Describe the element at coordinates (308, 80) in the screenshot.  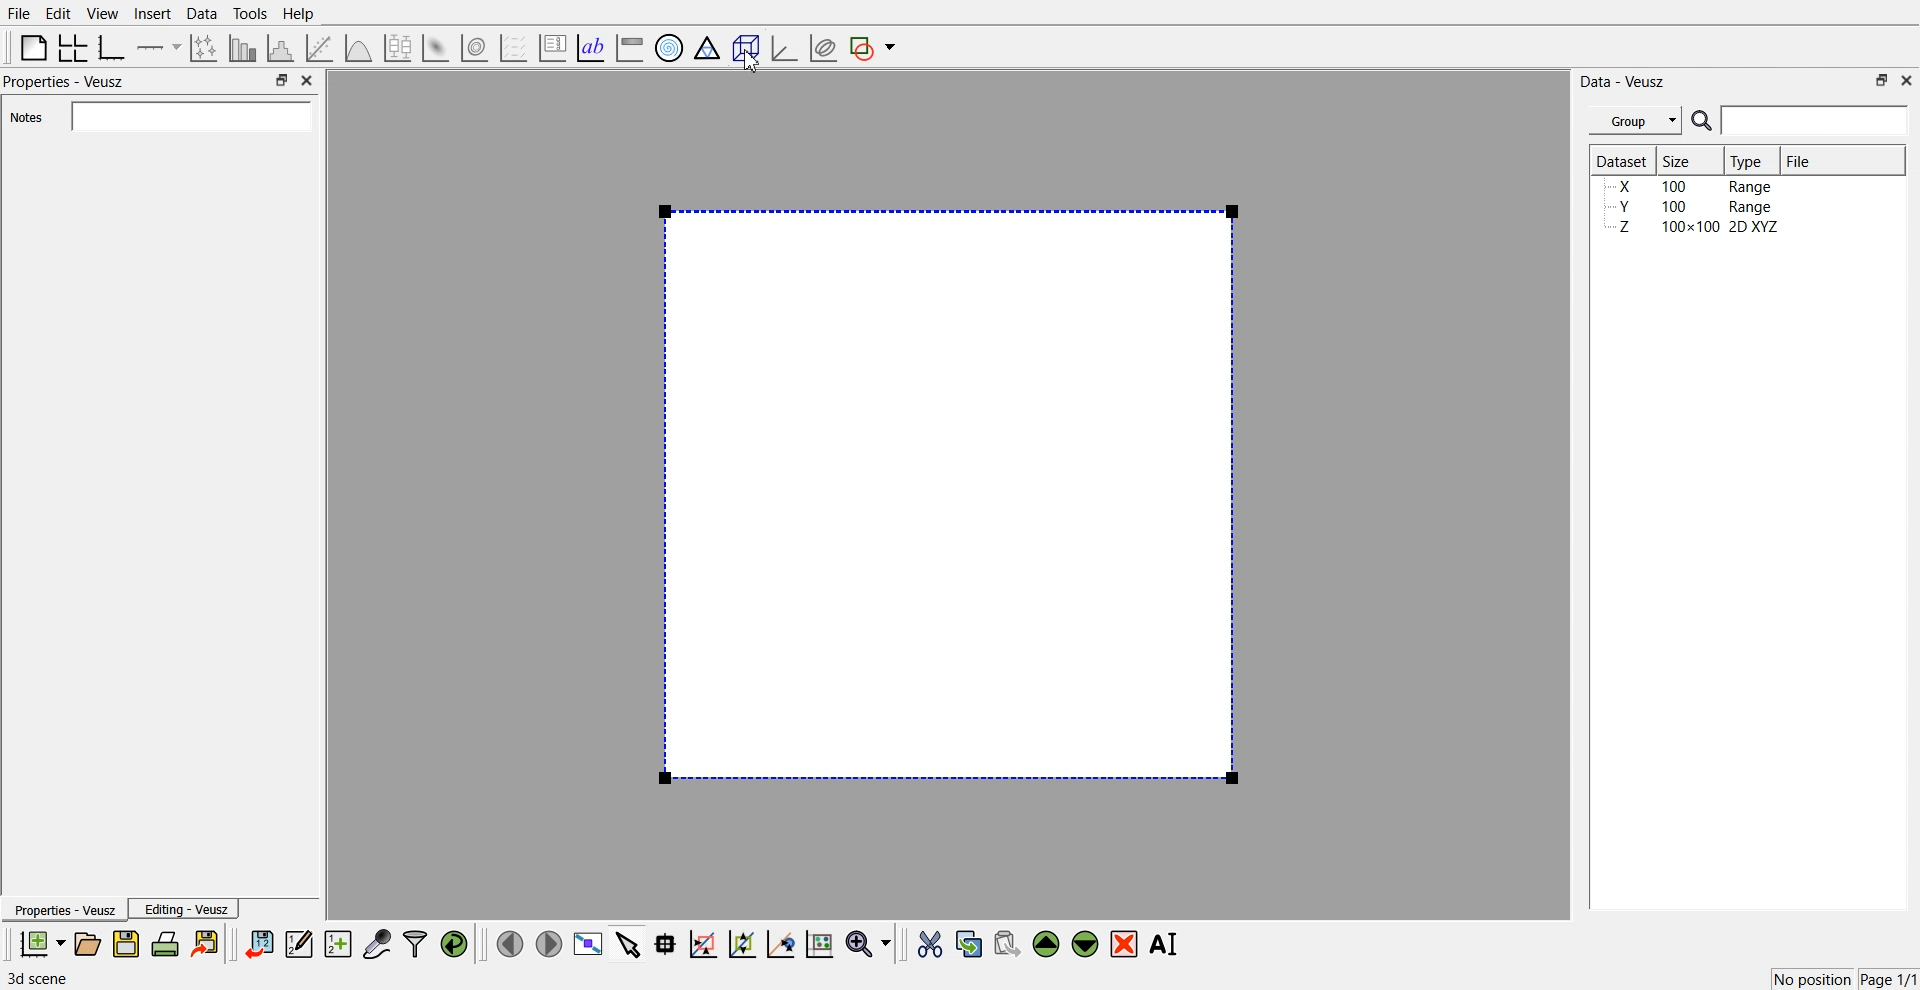
I see `Close` at that location.